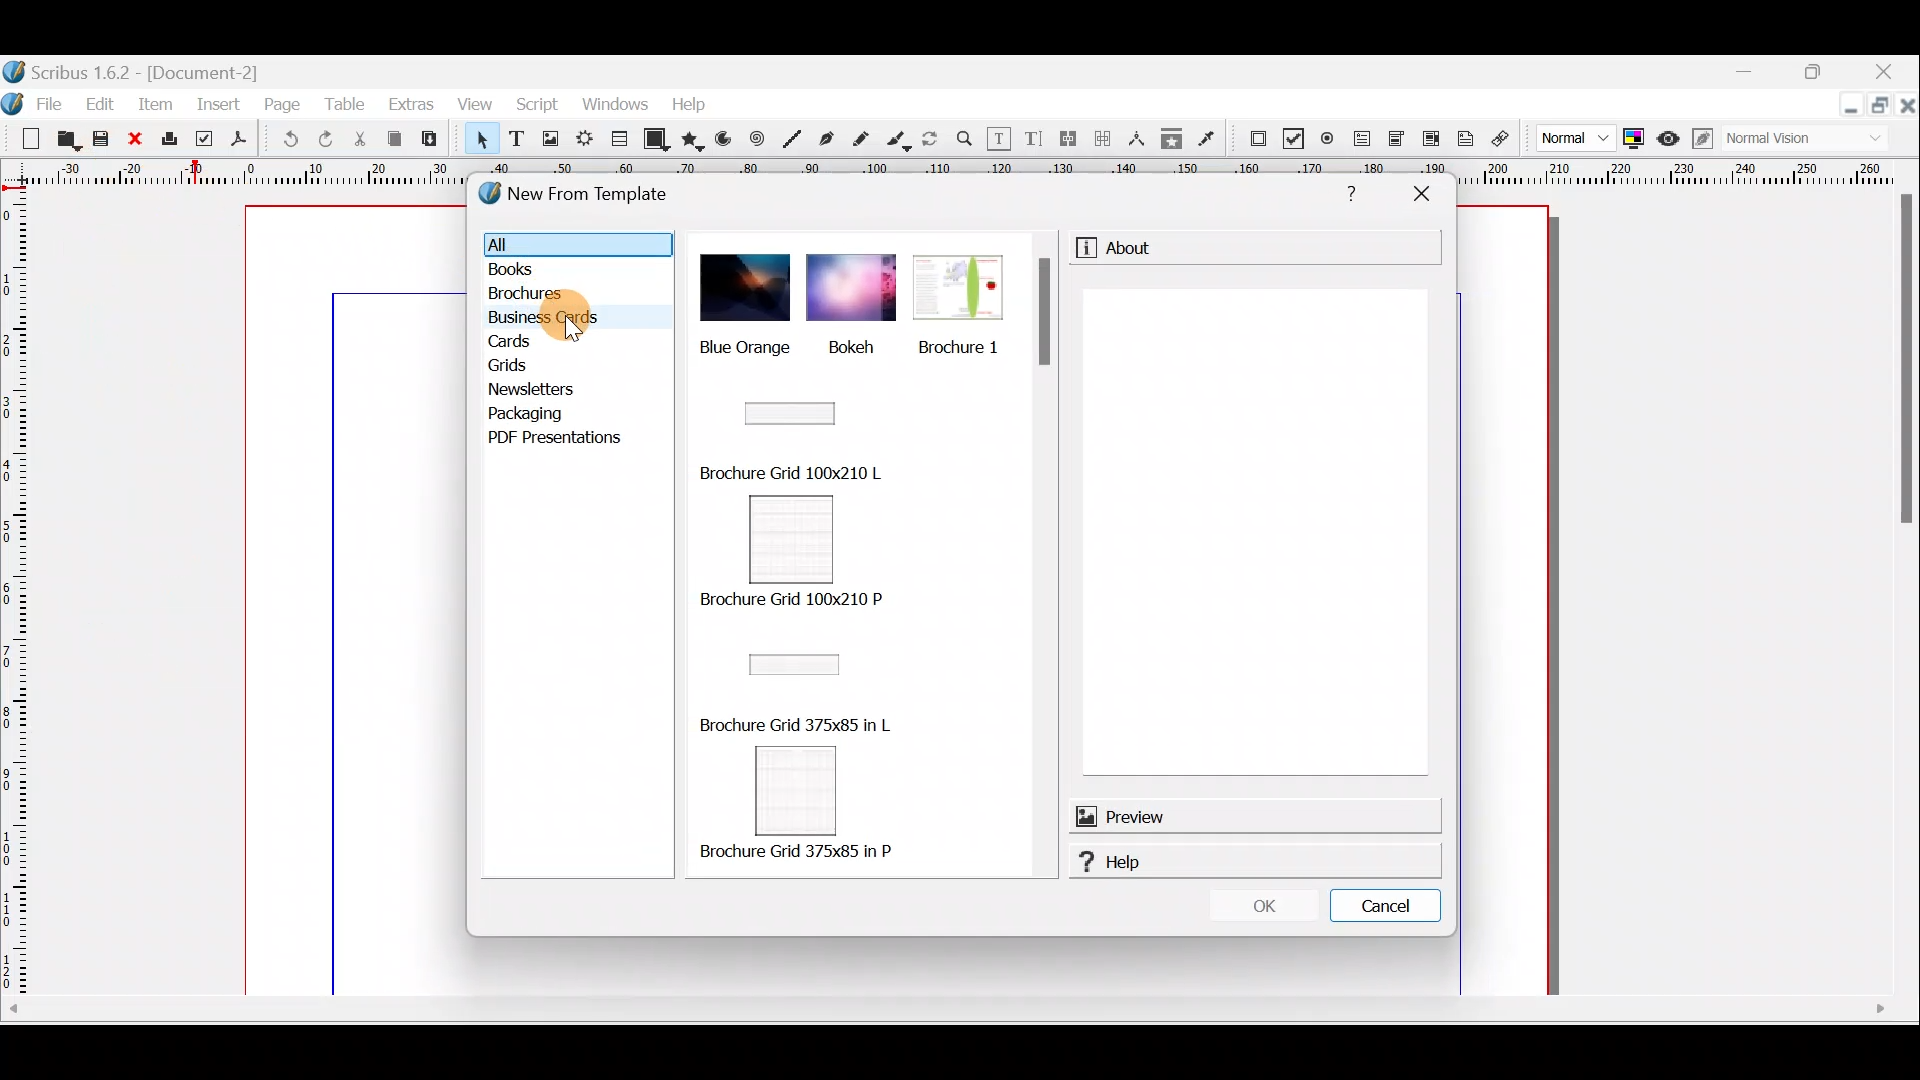 The height and width of the screenshot is (1080, 1920). I want to click on PDF radio button, so click(1328, 137).